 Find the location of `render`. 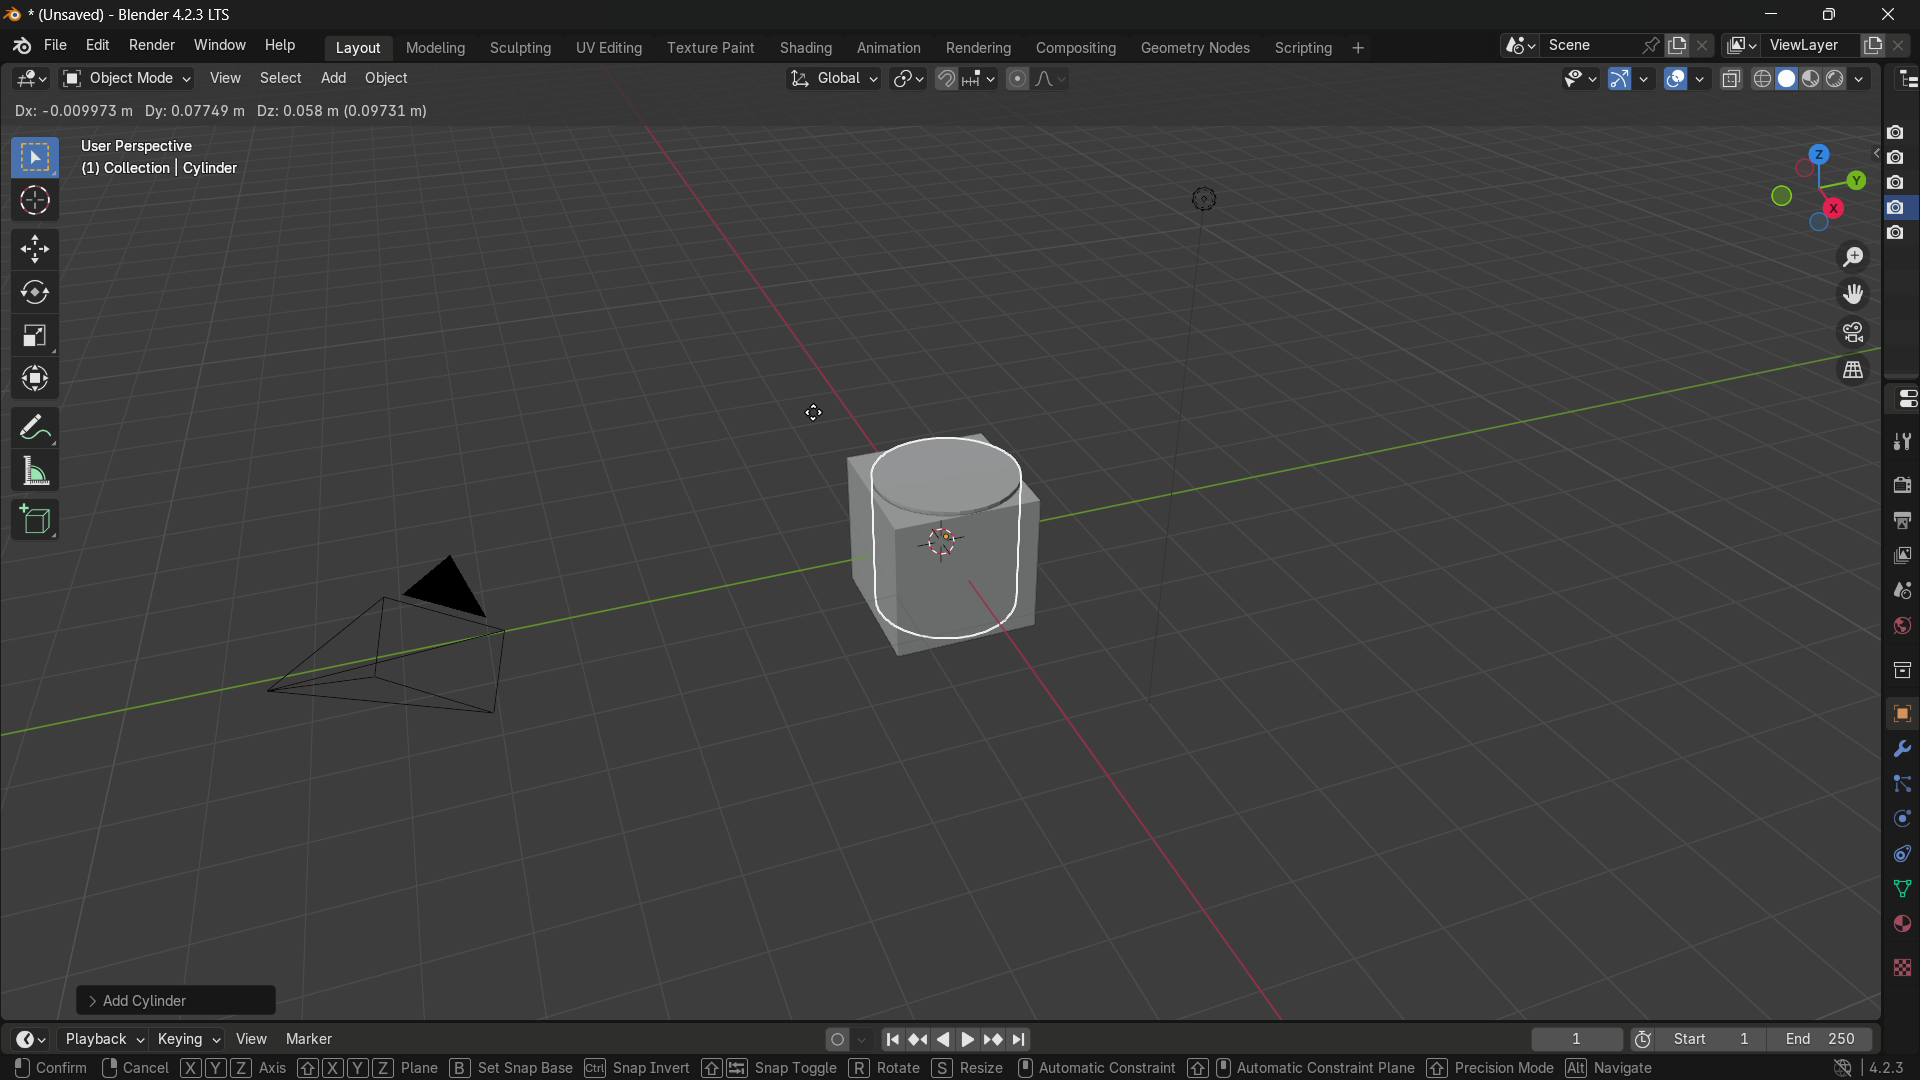

render is located at coordinates (1850, 78).